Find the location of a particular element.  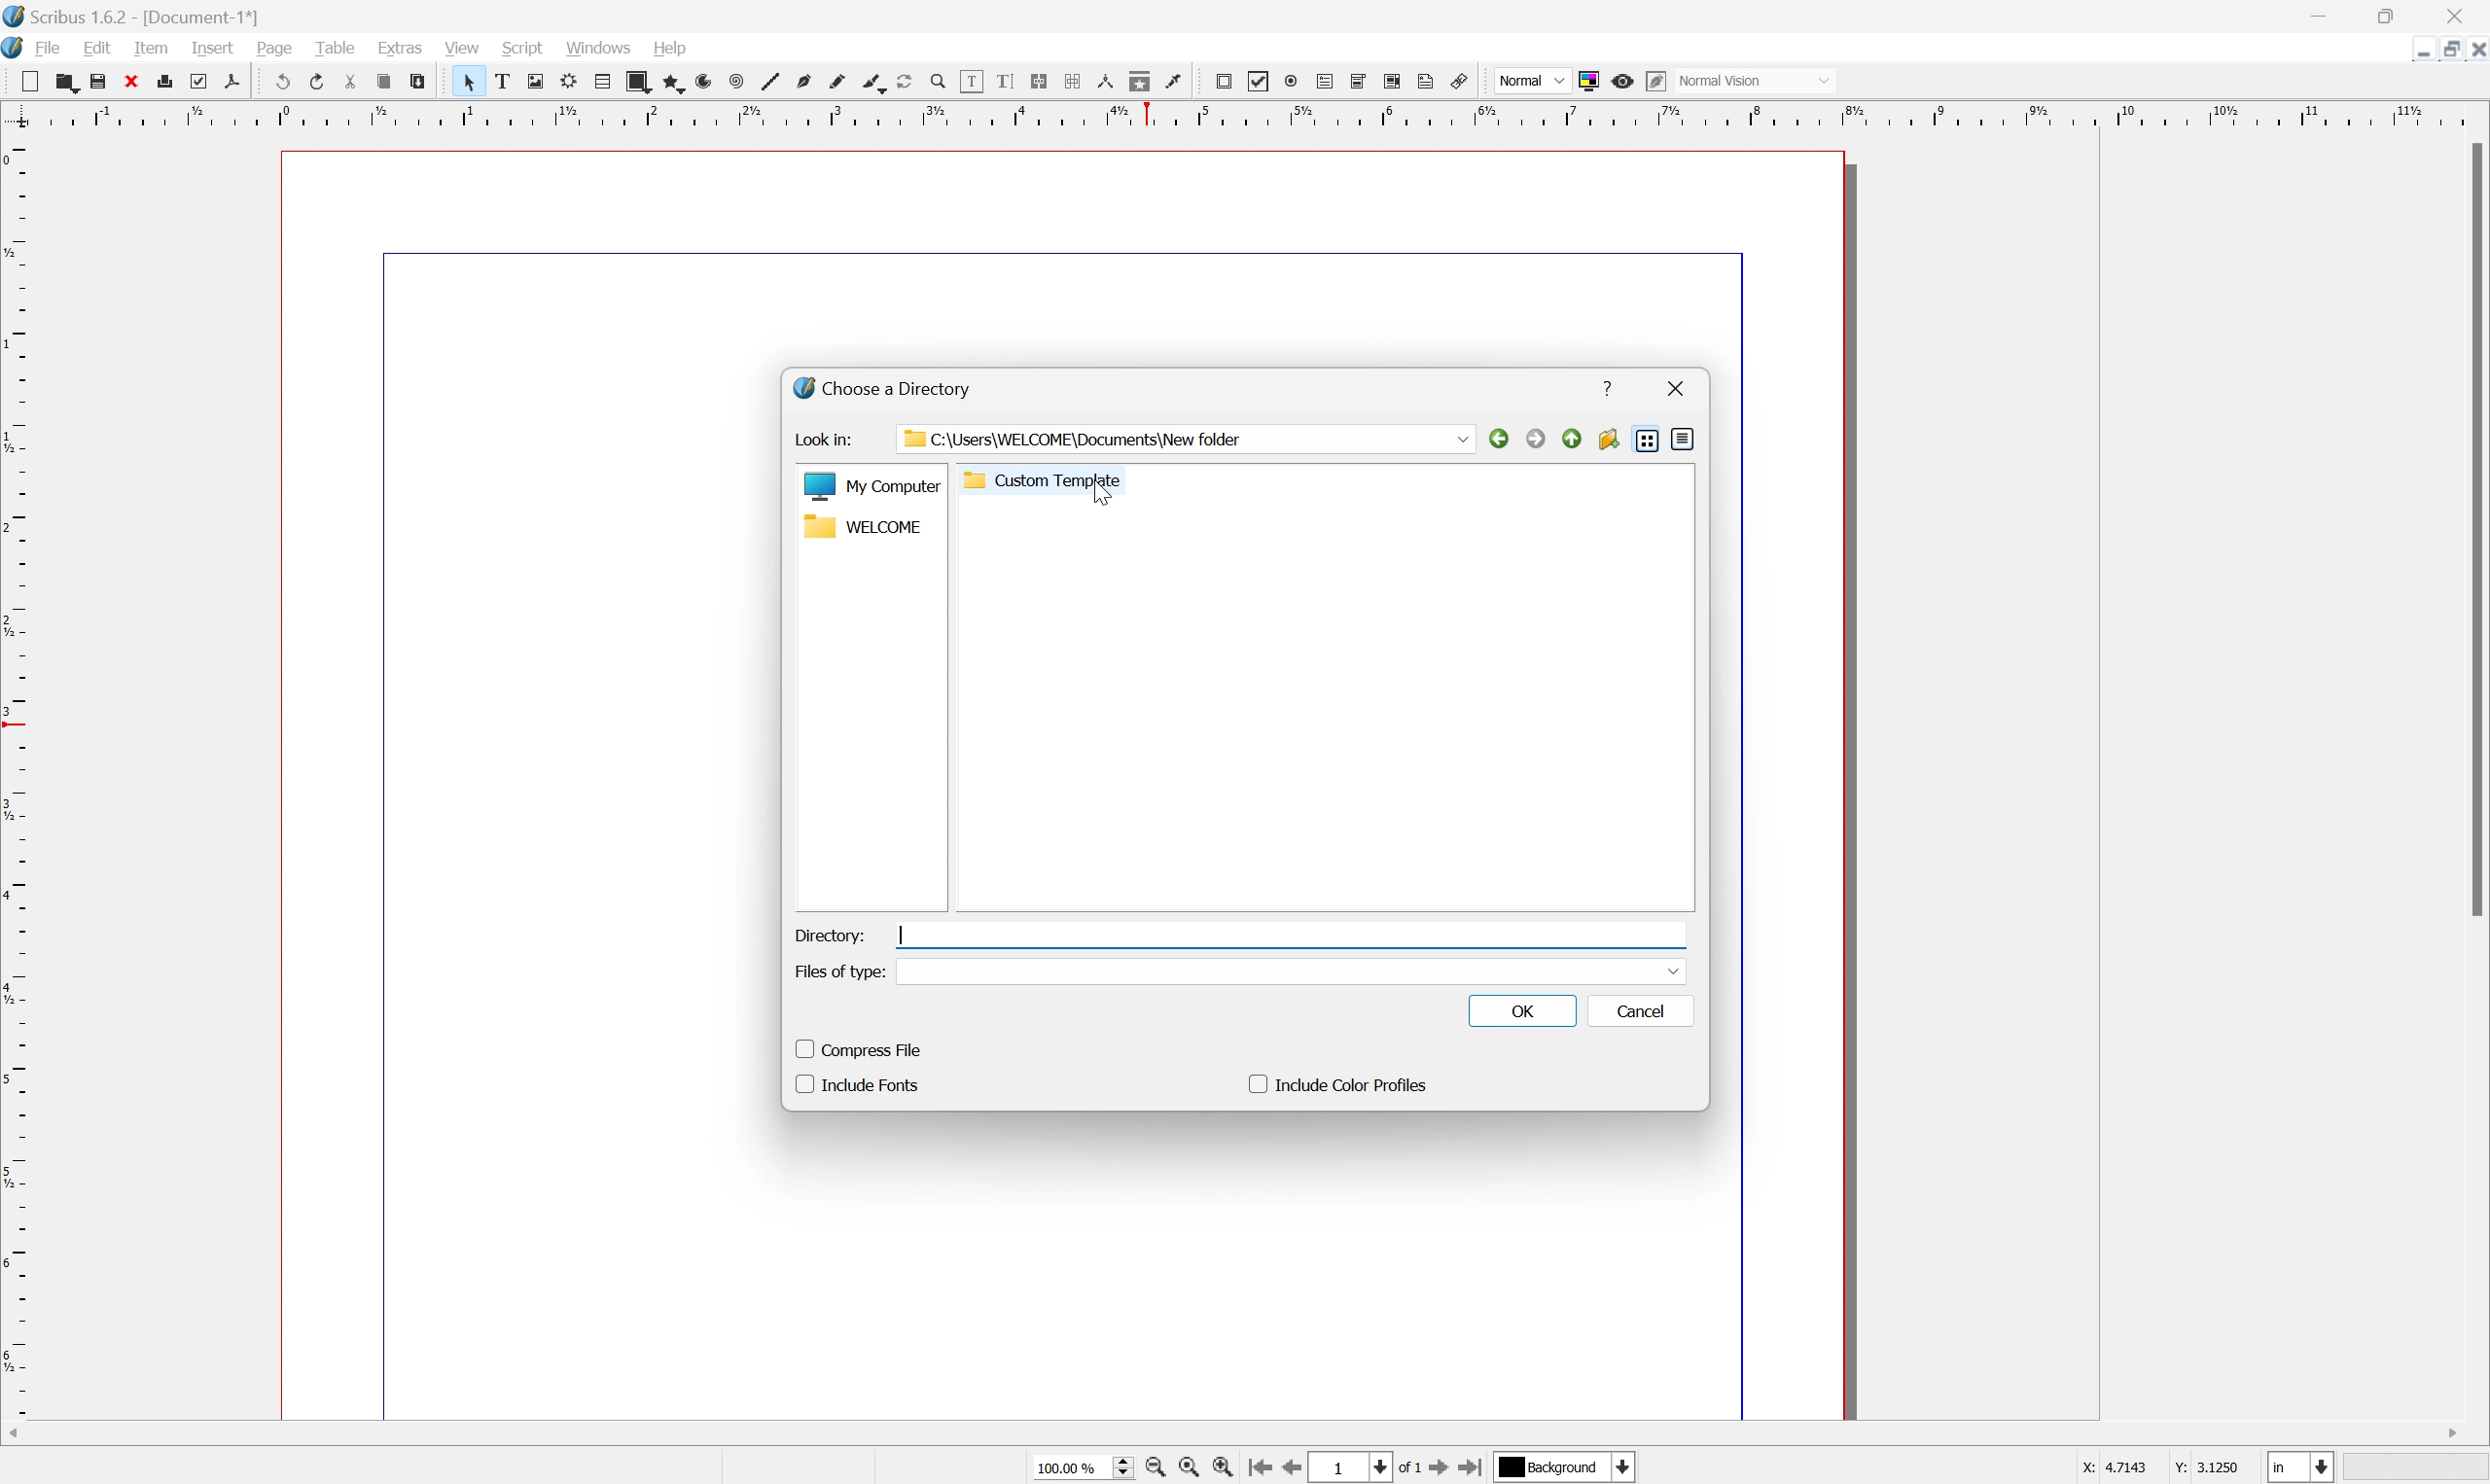

Cursor is located at coordinates (1103, 492).